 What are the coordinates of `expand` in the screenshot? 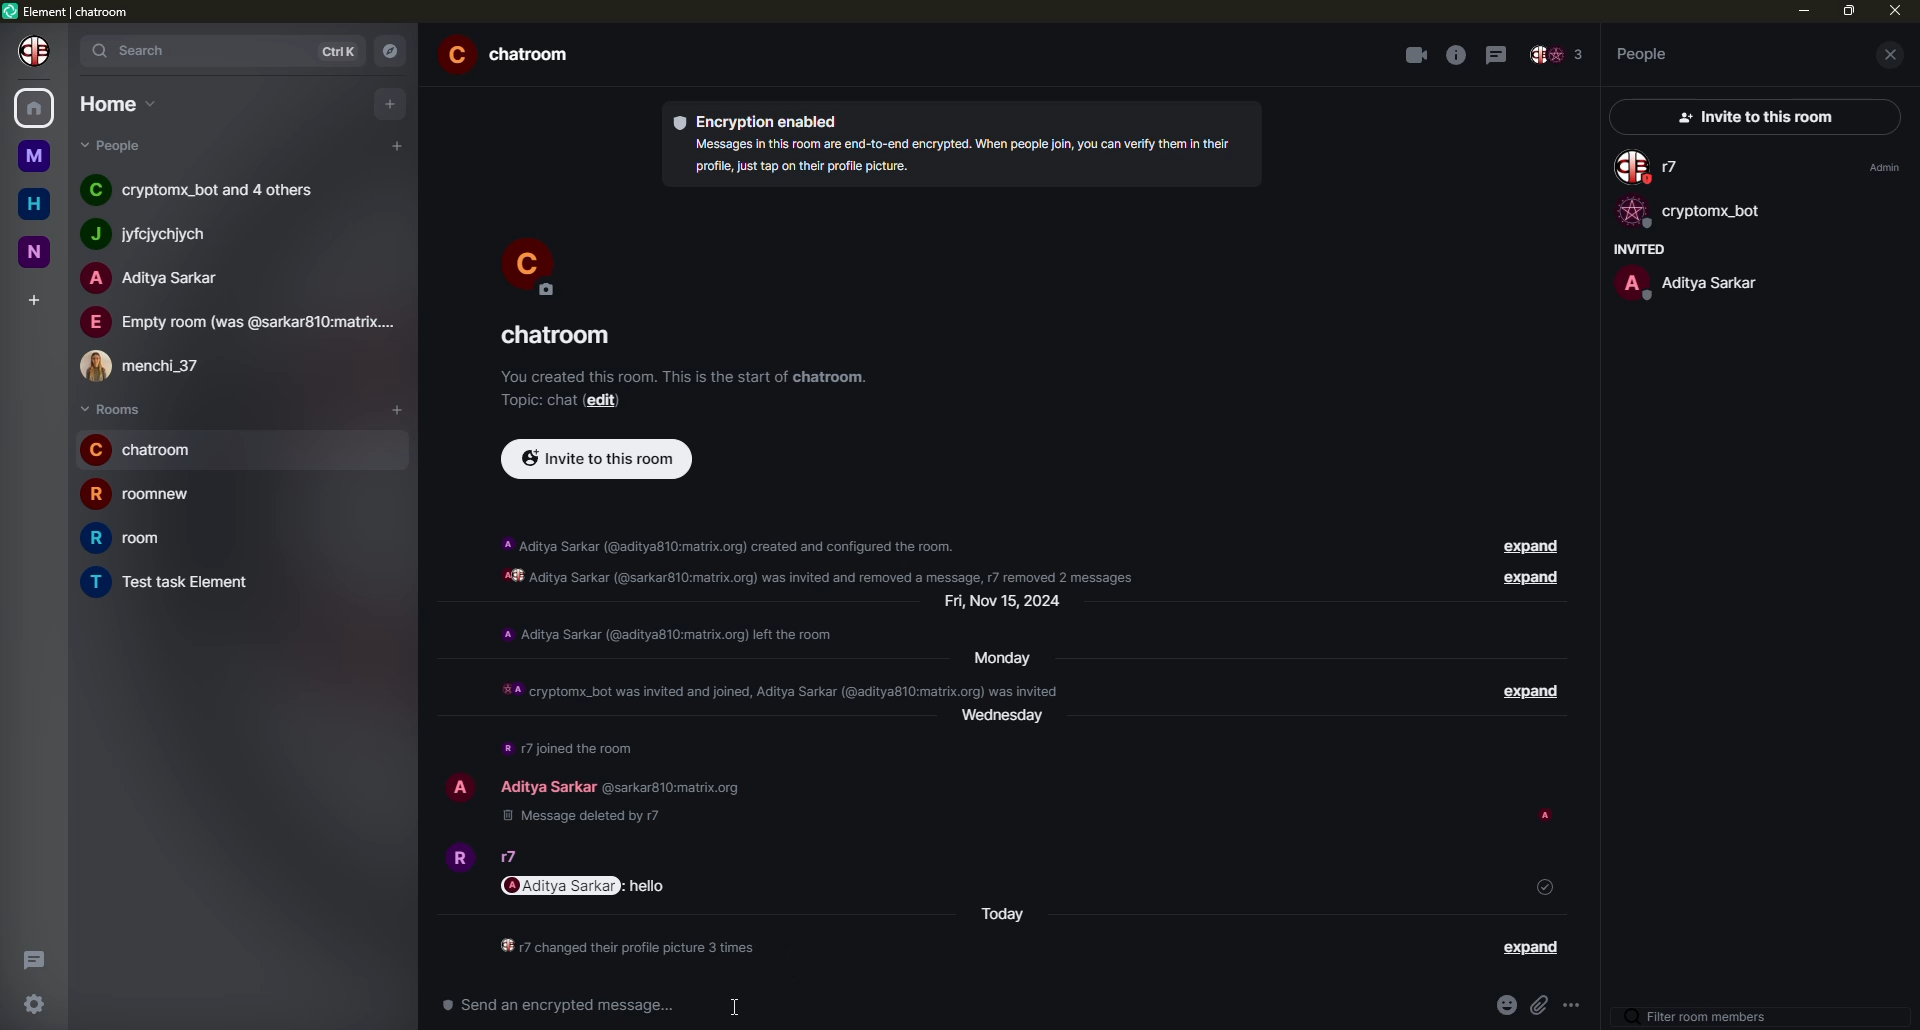 It's located at (1521, 547).